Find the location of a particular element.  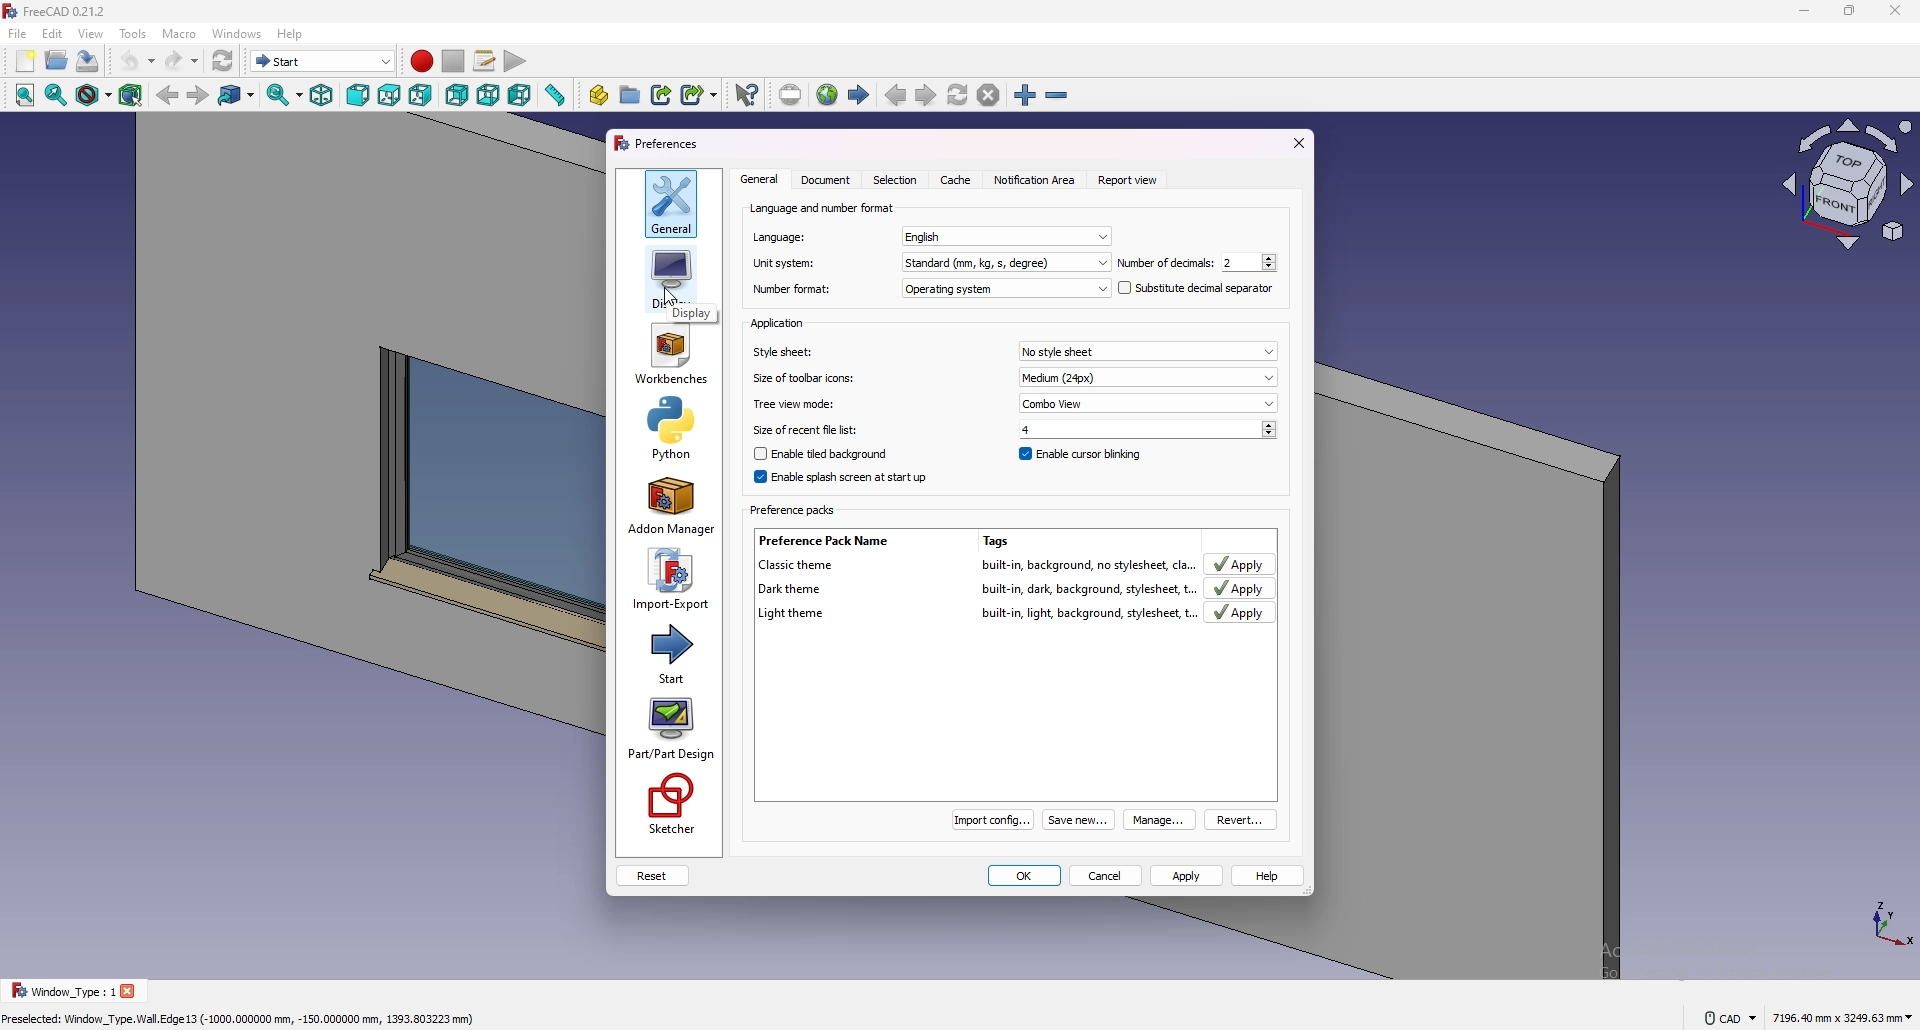

Dark theme is located at coordinates (788, 589).